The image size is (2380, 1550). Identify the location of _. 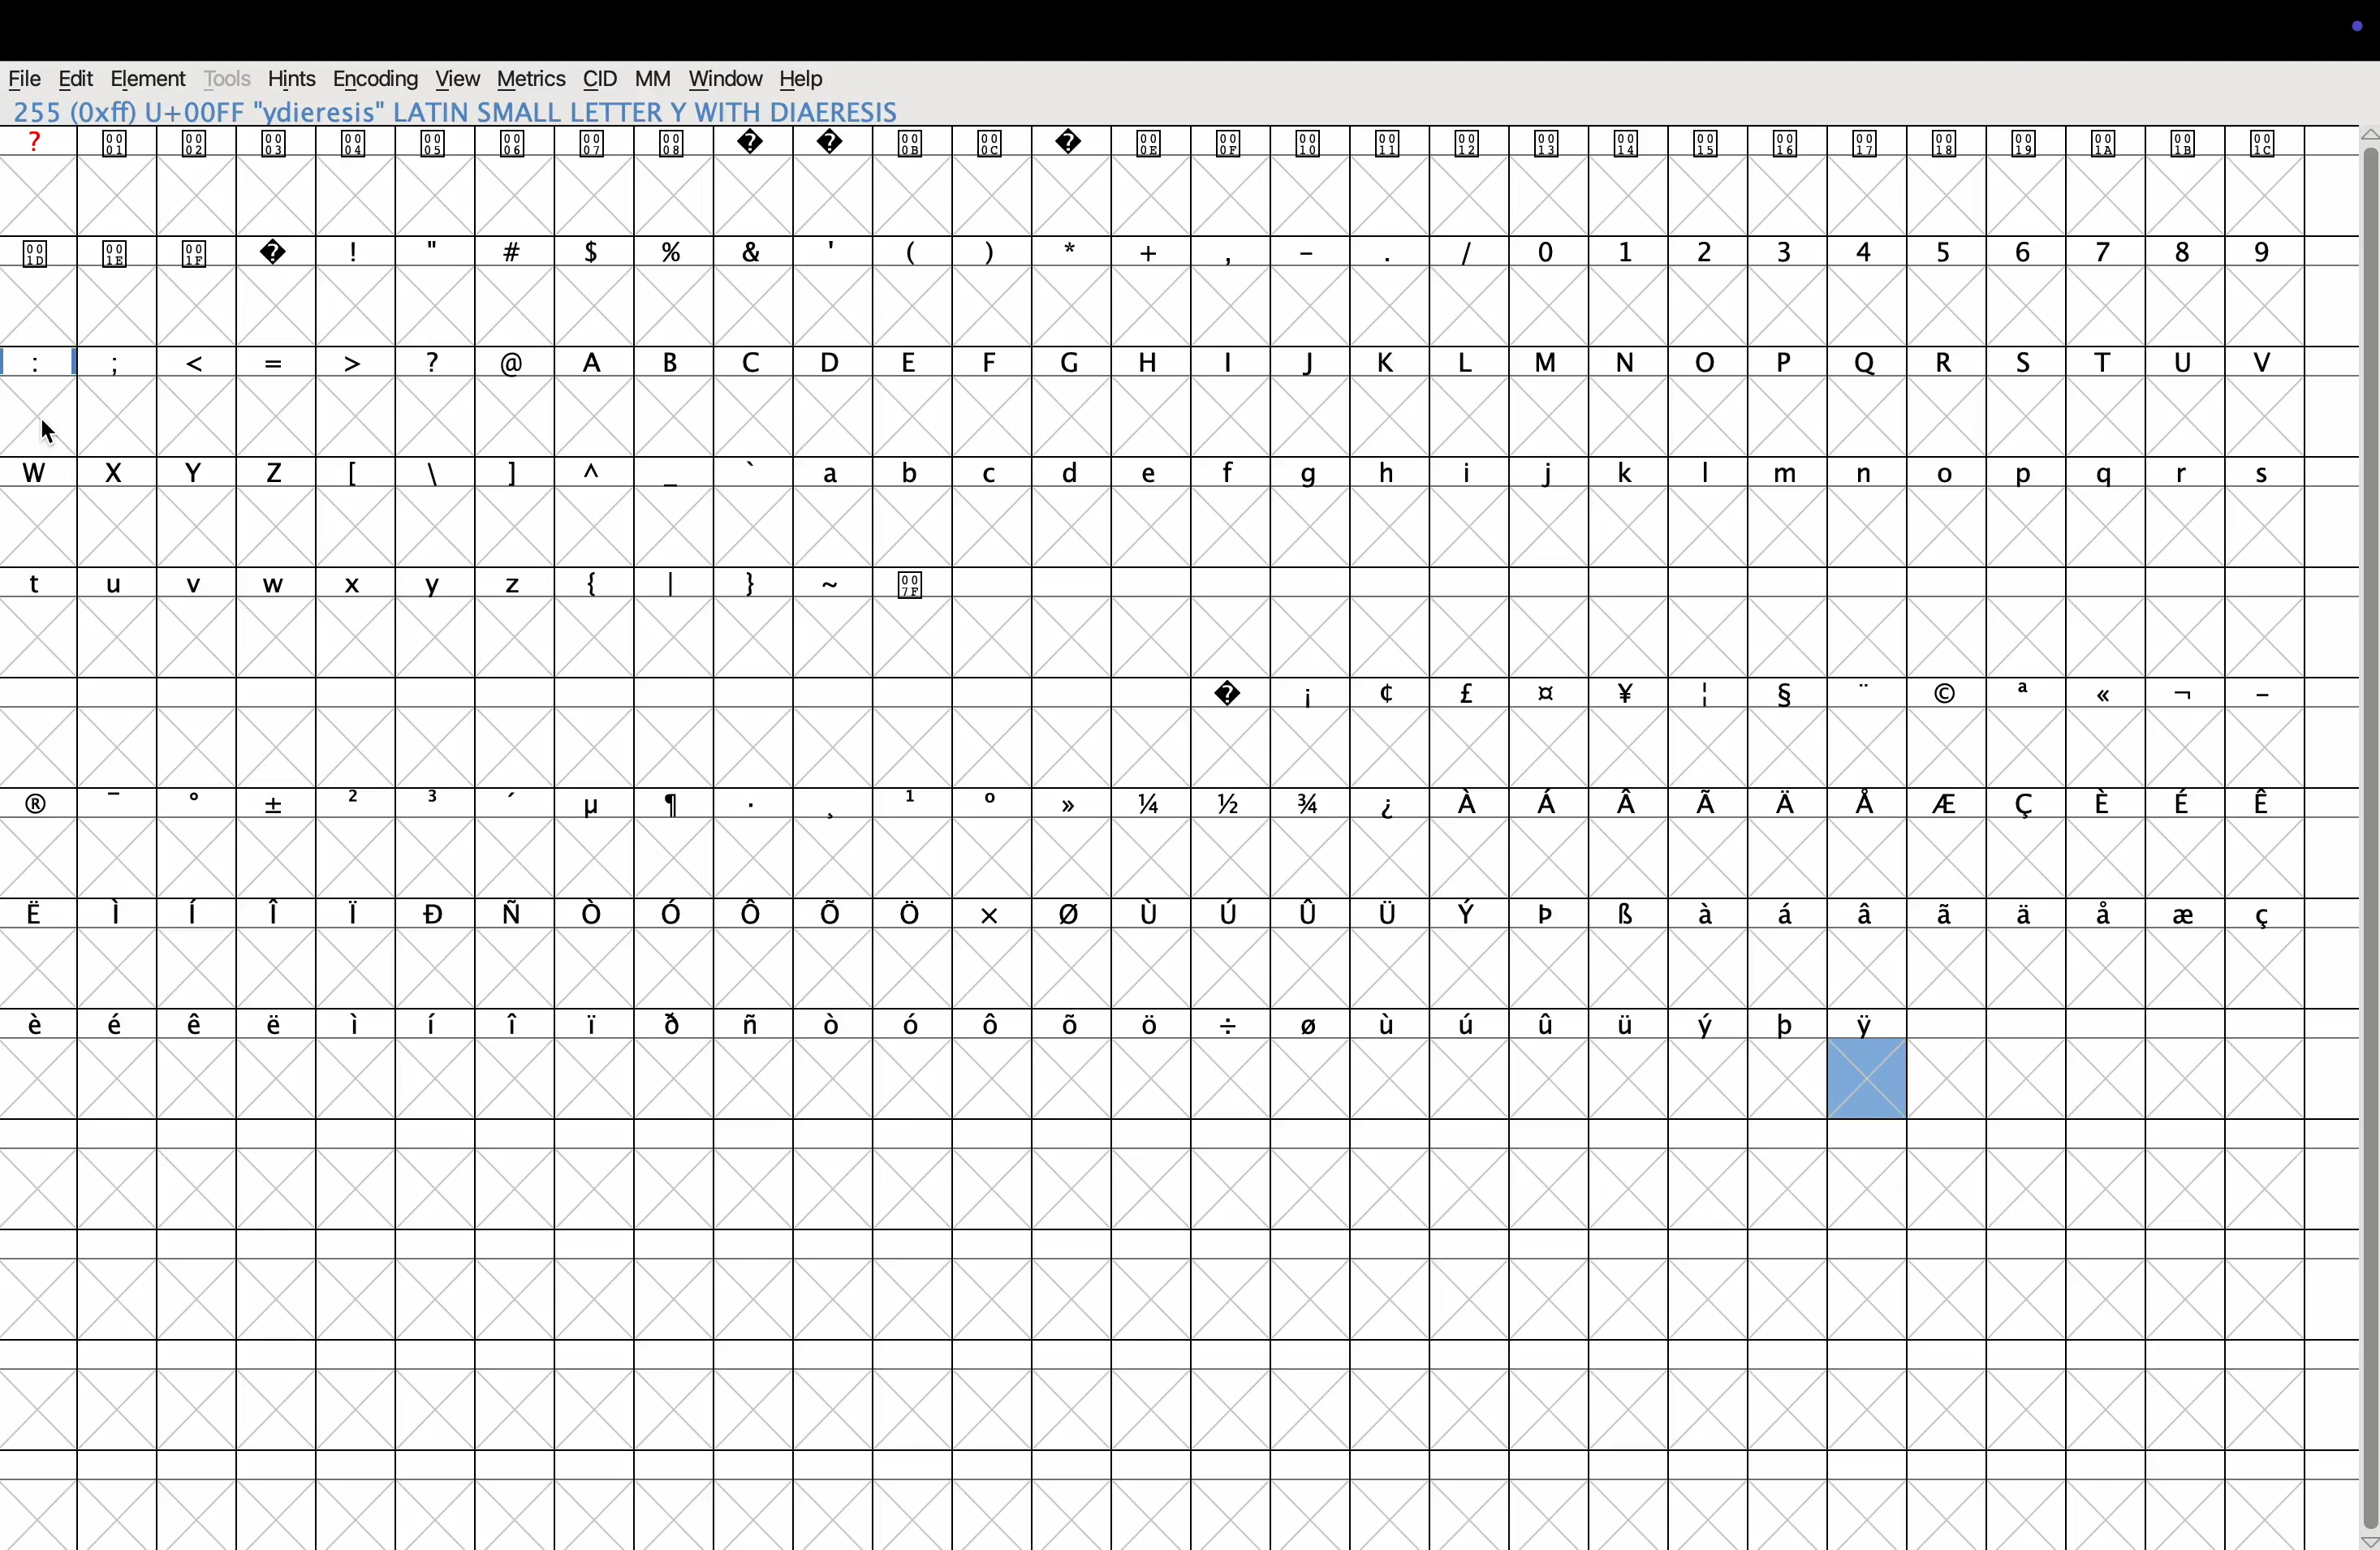
(679, 507).